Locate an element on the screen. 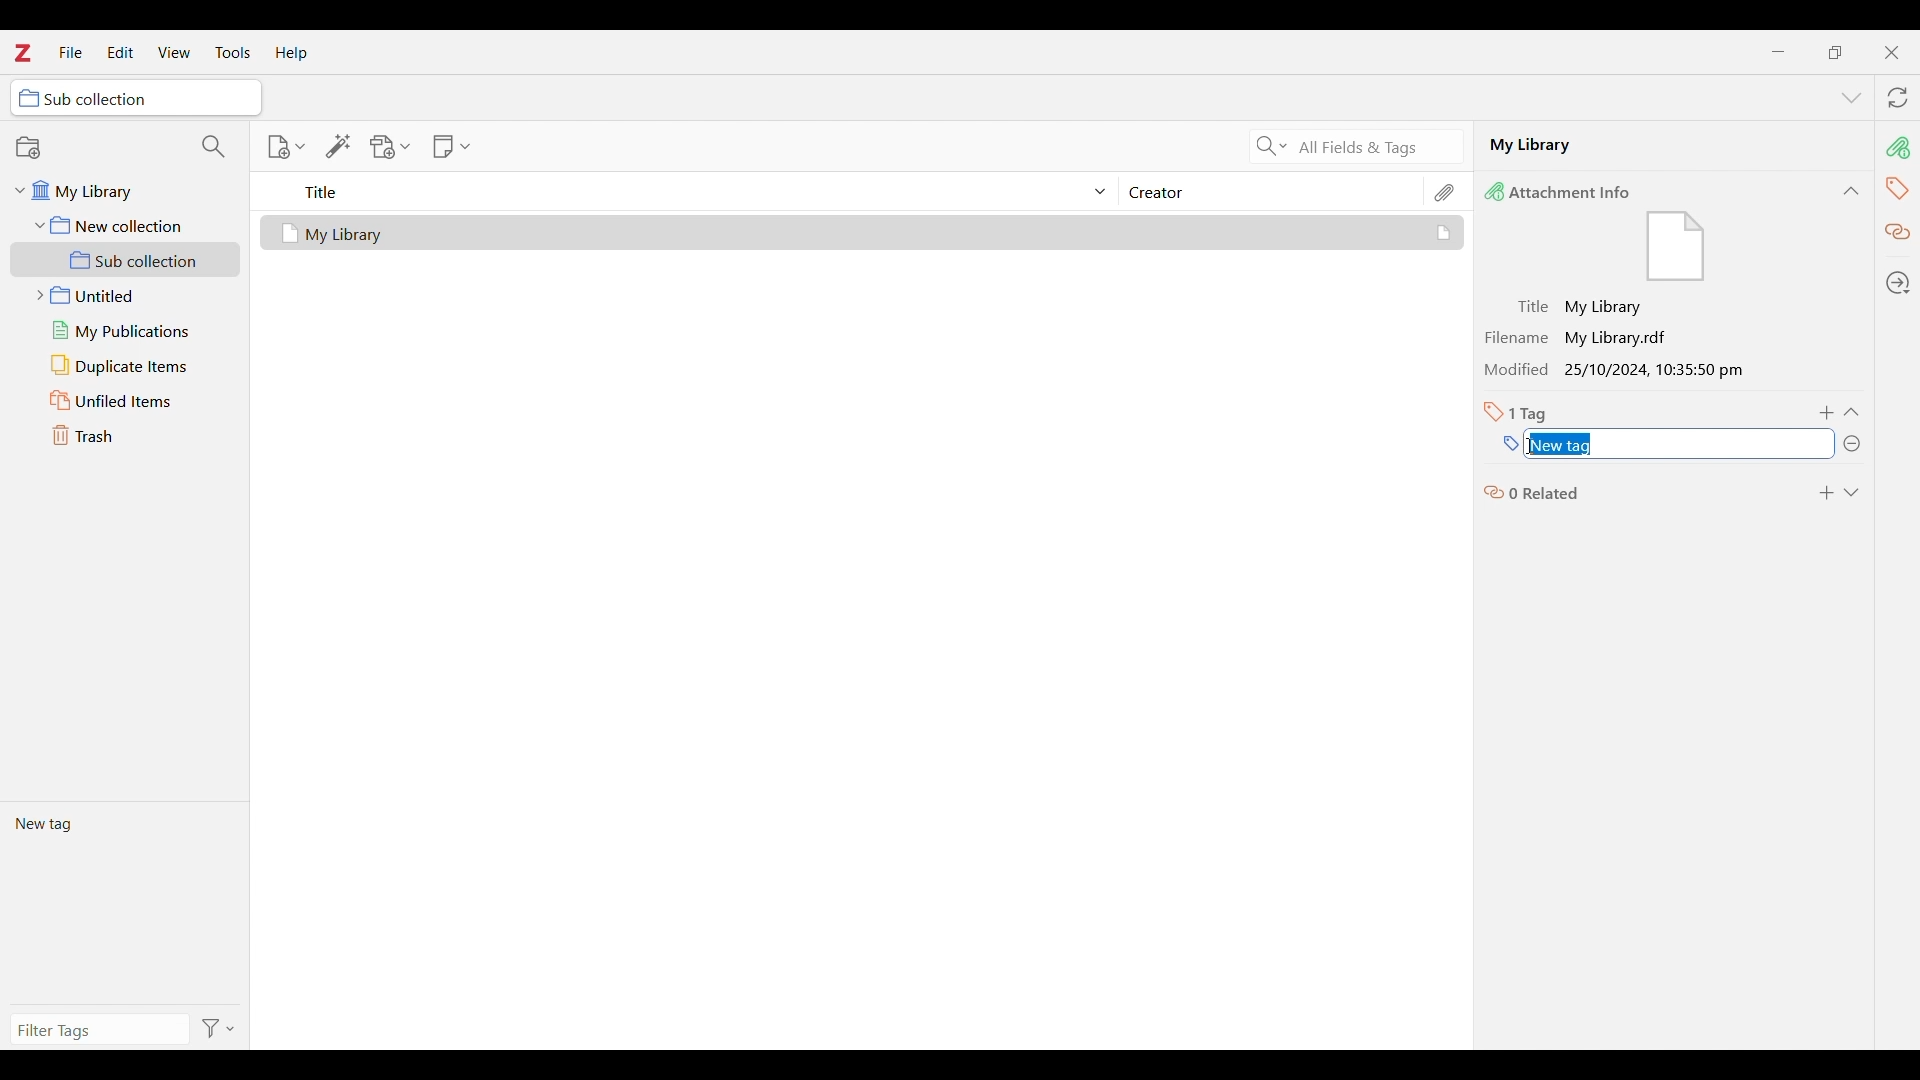  Selected text highlighted is located at coordinates (1564, 445).